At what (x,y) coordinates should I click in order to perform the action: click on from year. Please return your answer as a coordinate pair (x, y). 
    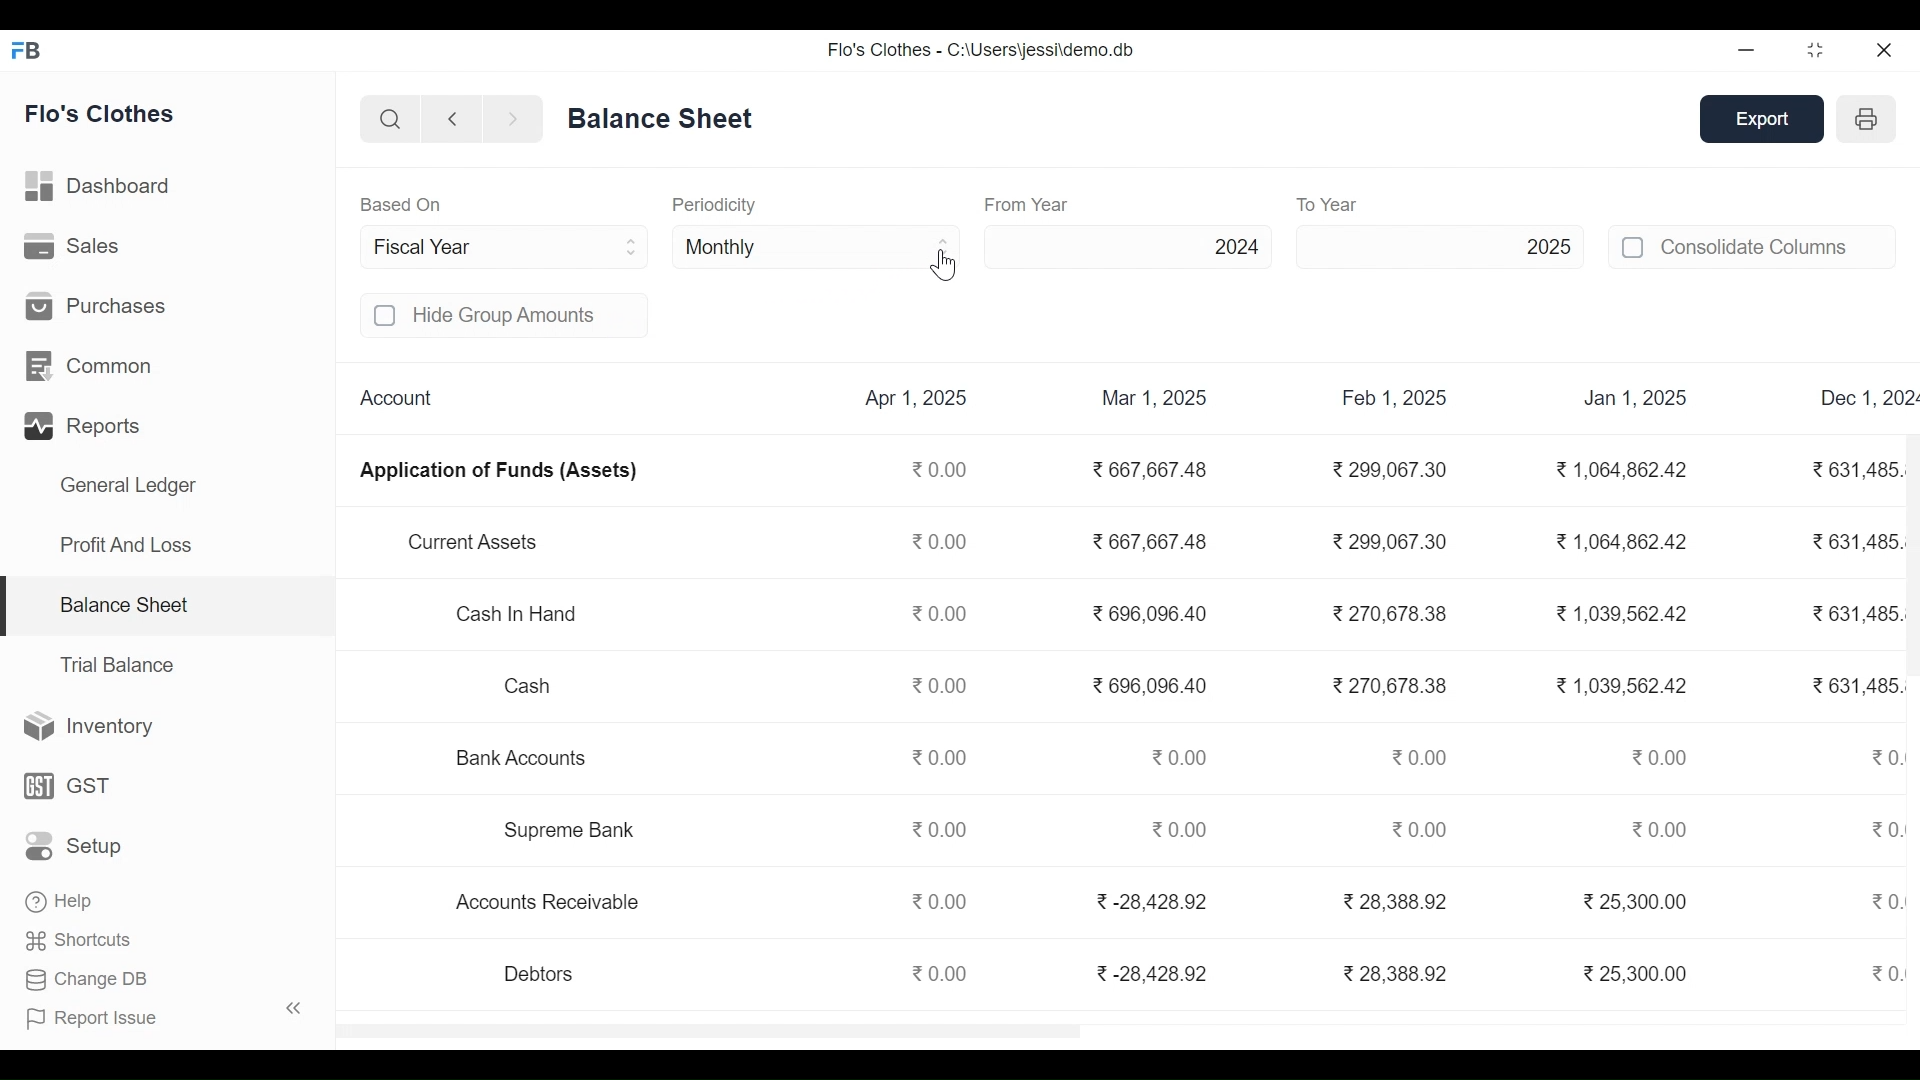
    Looking at the image, I should click on (1028, 204).